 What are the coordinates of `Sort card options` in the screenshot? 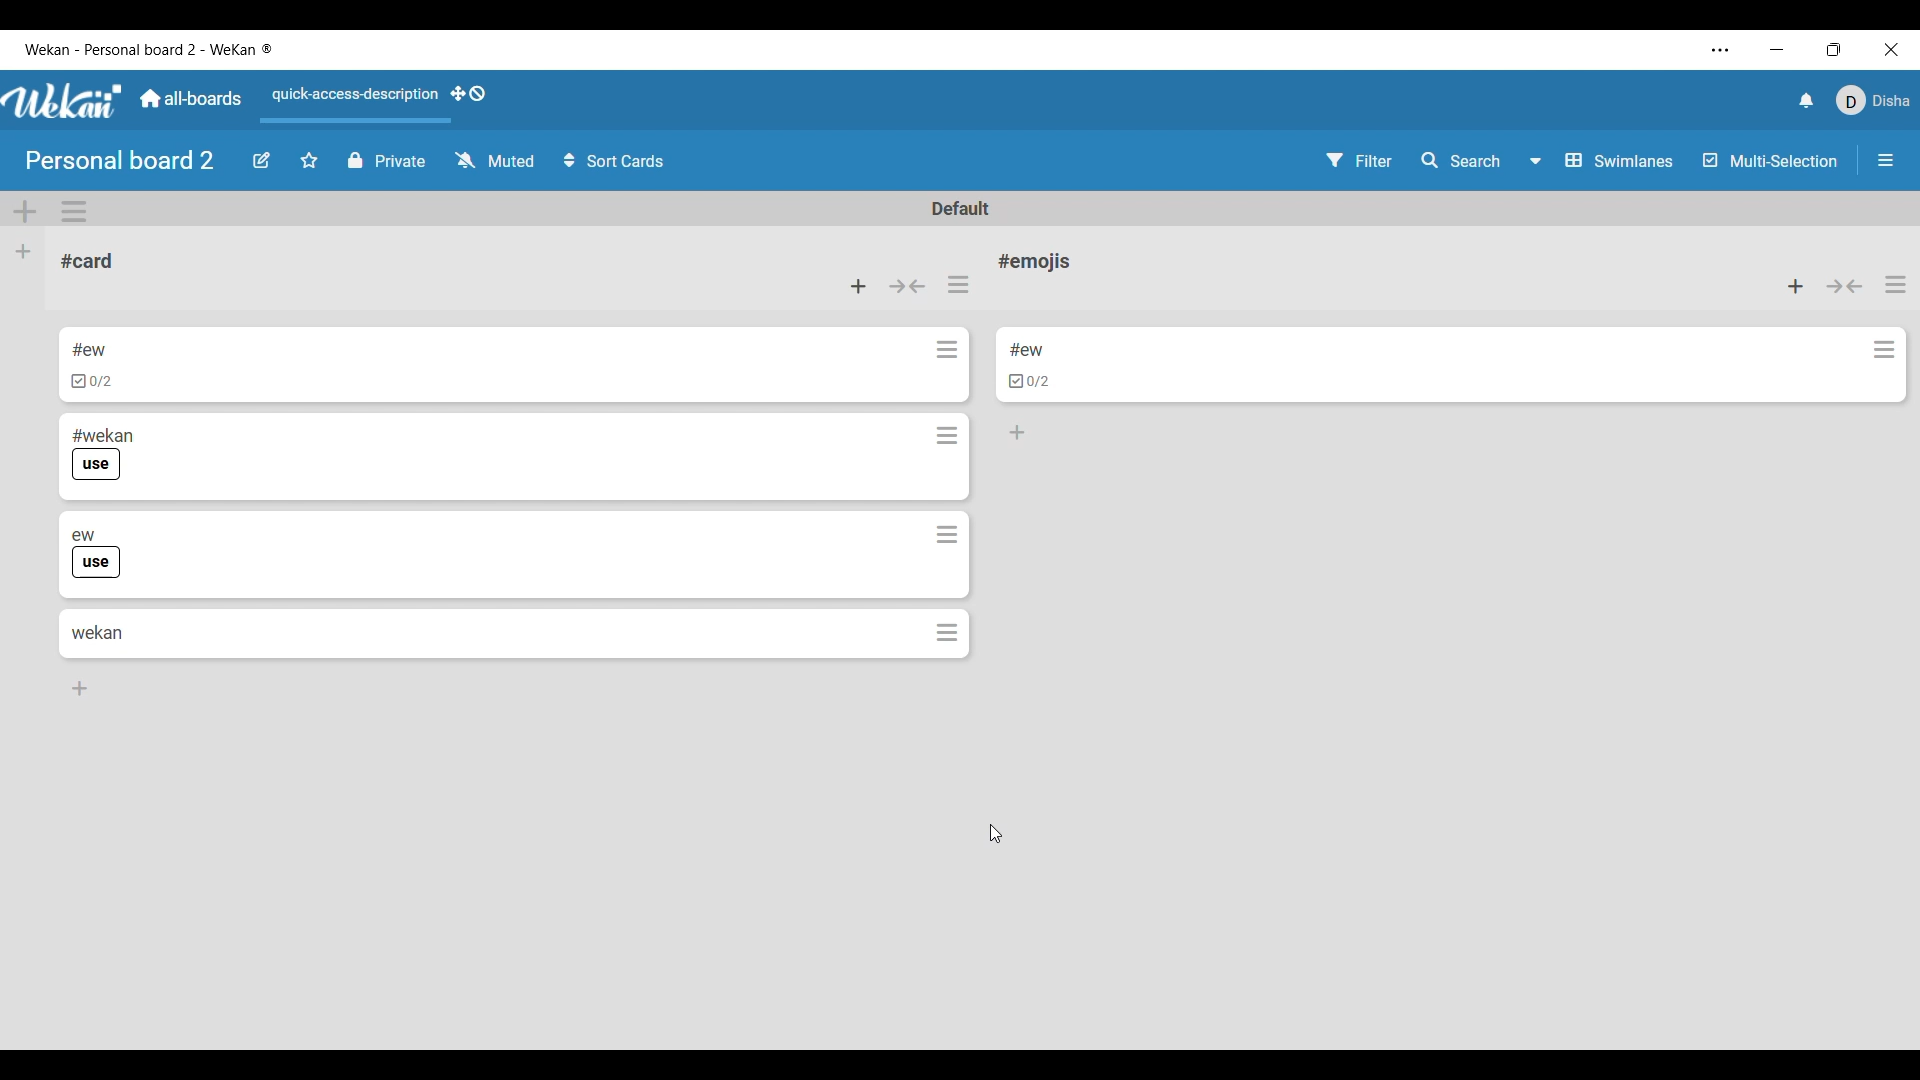 It's located at (615, 161).